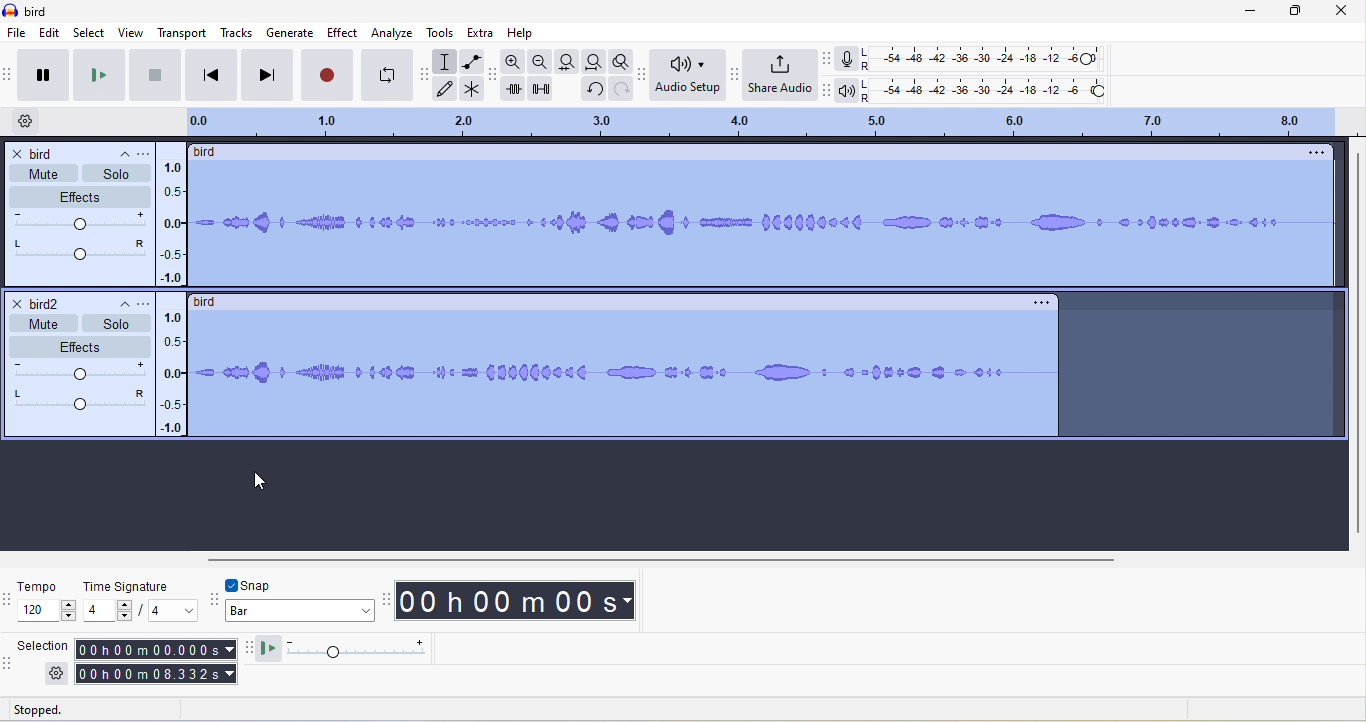 The height and width of the screenshot is (722, 1366). What do you see at coordinates (438, 33) in the screenshot?
I see `tools` at bounding box center [438, 33].